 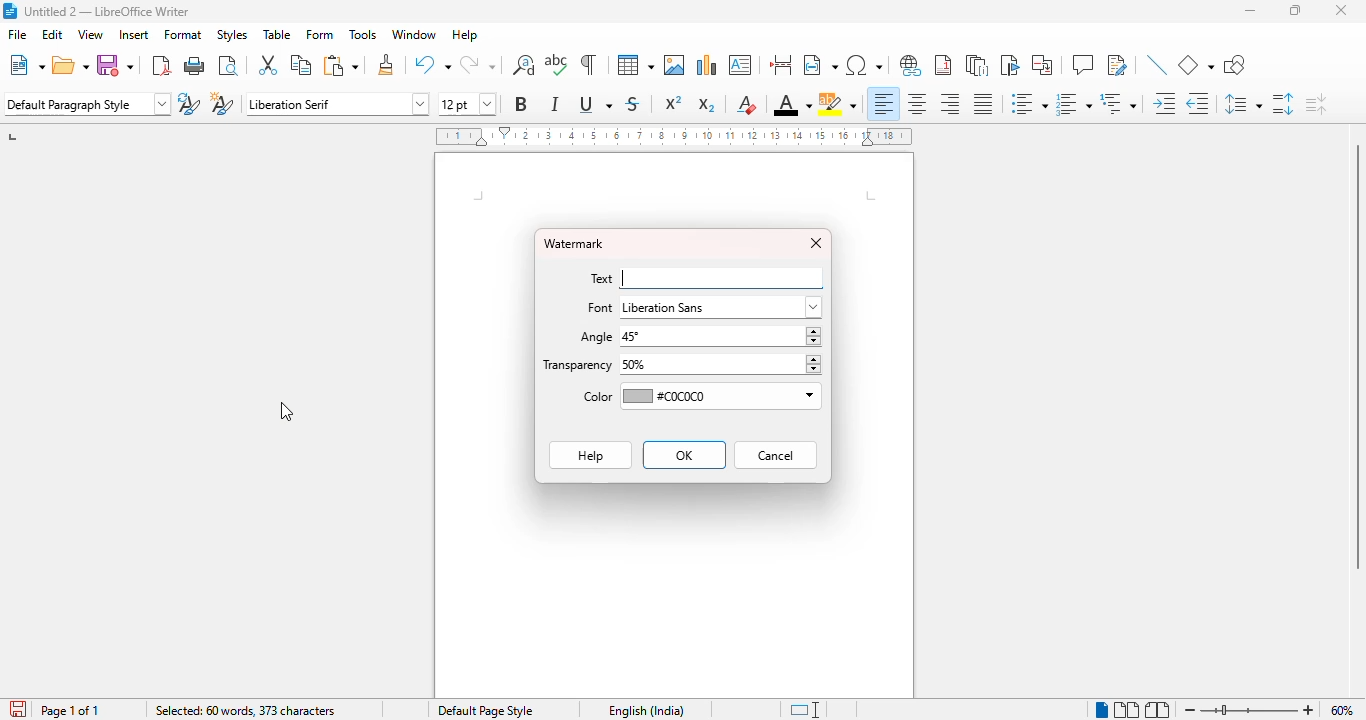 I want to click on toggle unordered list, so click(x=1029, y=103).